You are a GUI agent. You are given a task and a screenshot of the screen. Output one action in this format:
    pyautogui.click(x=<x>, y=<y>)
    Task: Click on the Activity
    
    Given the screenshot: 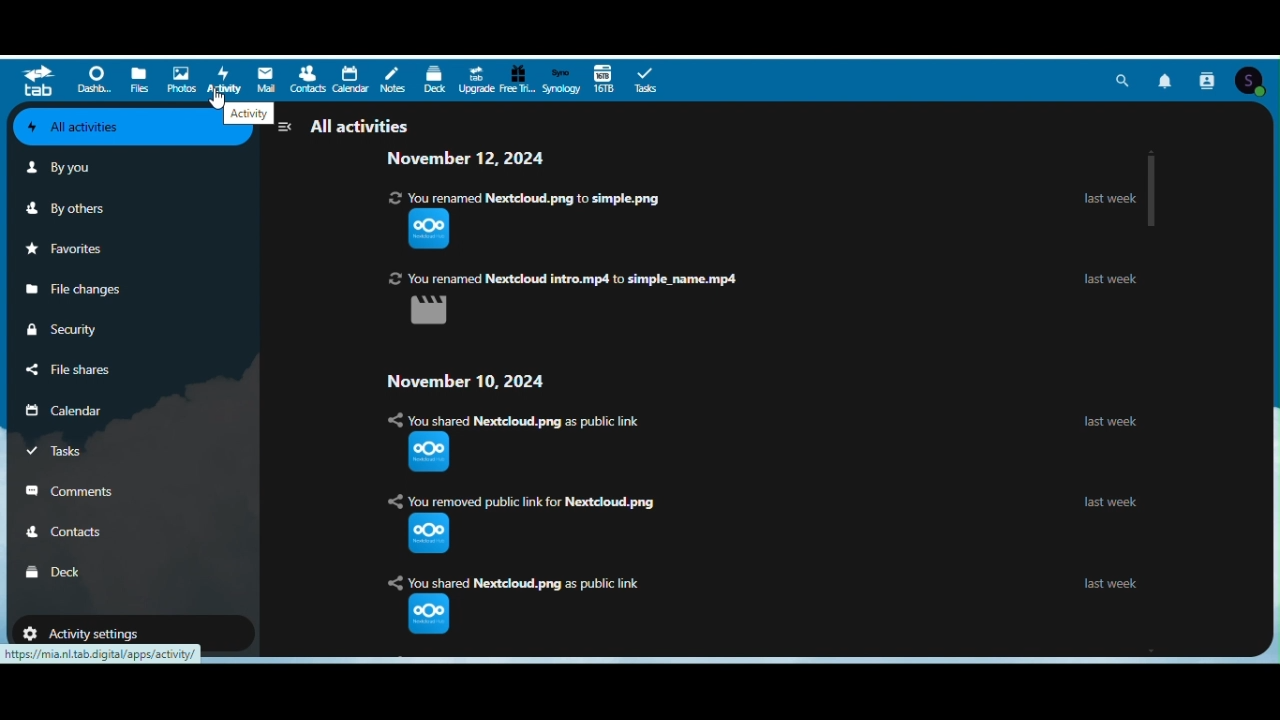 What is the action you would take?
    pyautogui.click(x=223, y=80)
    